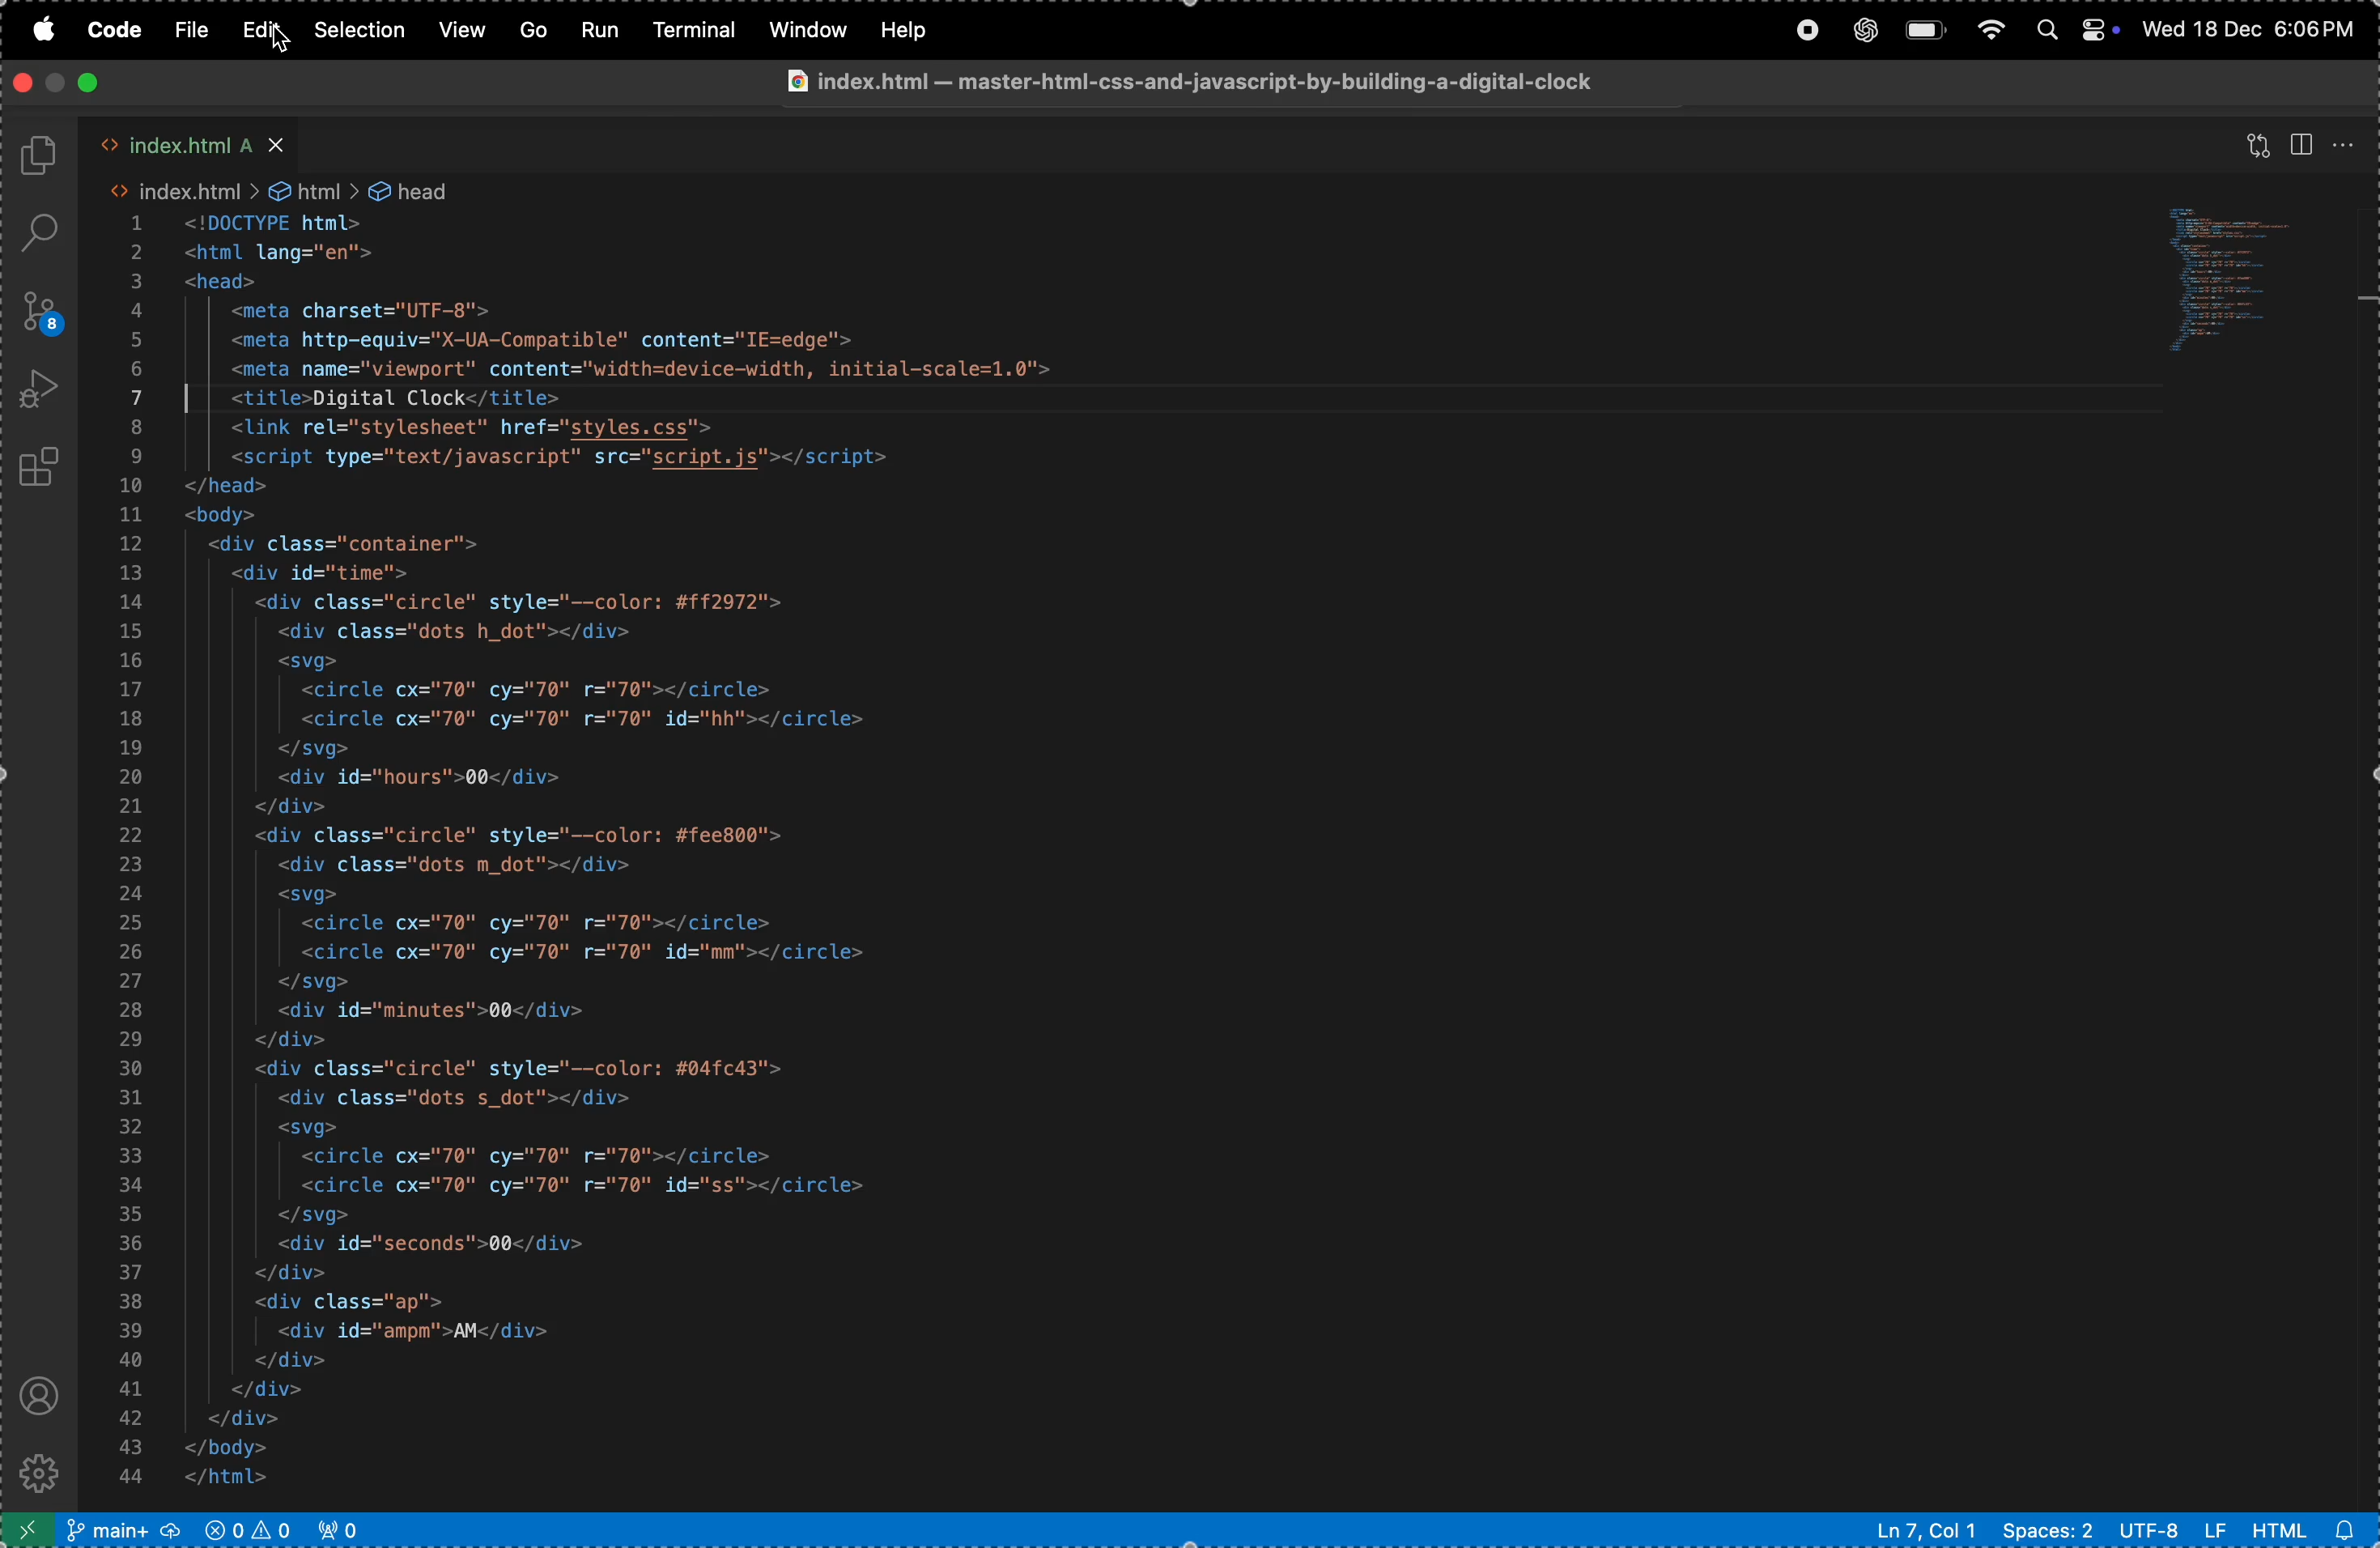 This screenshot has width=2380, height=1548. I want to click on battery, so click(1924, 30).